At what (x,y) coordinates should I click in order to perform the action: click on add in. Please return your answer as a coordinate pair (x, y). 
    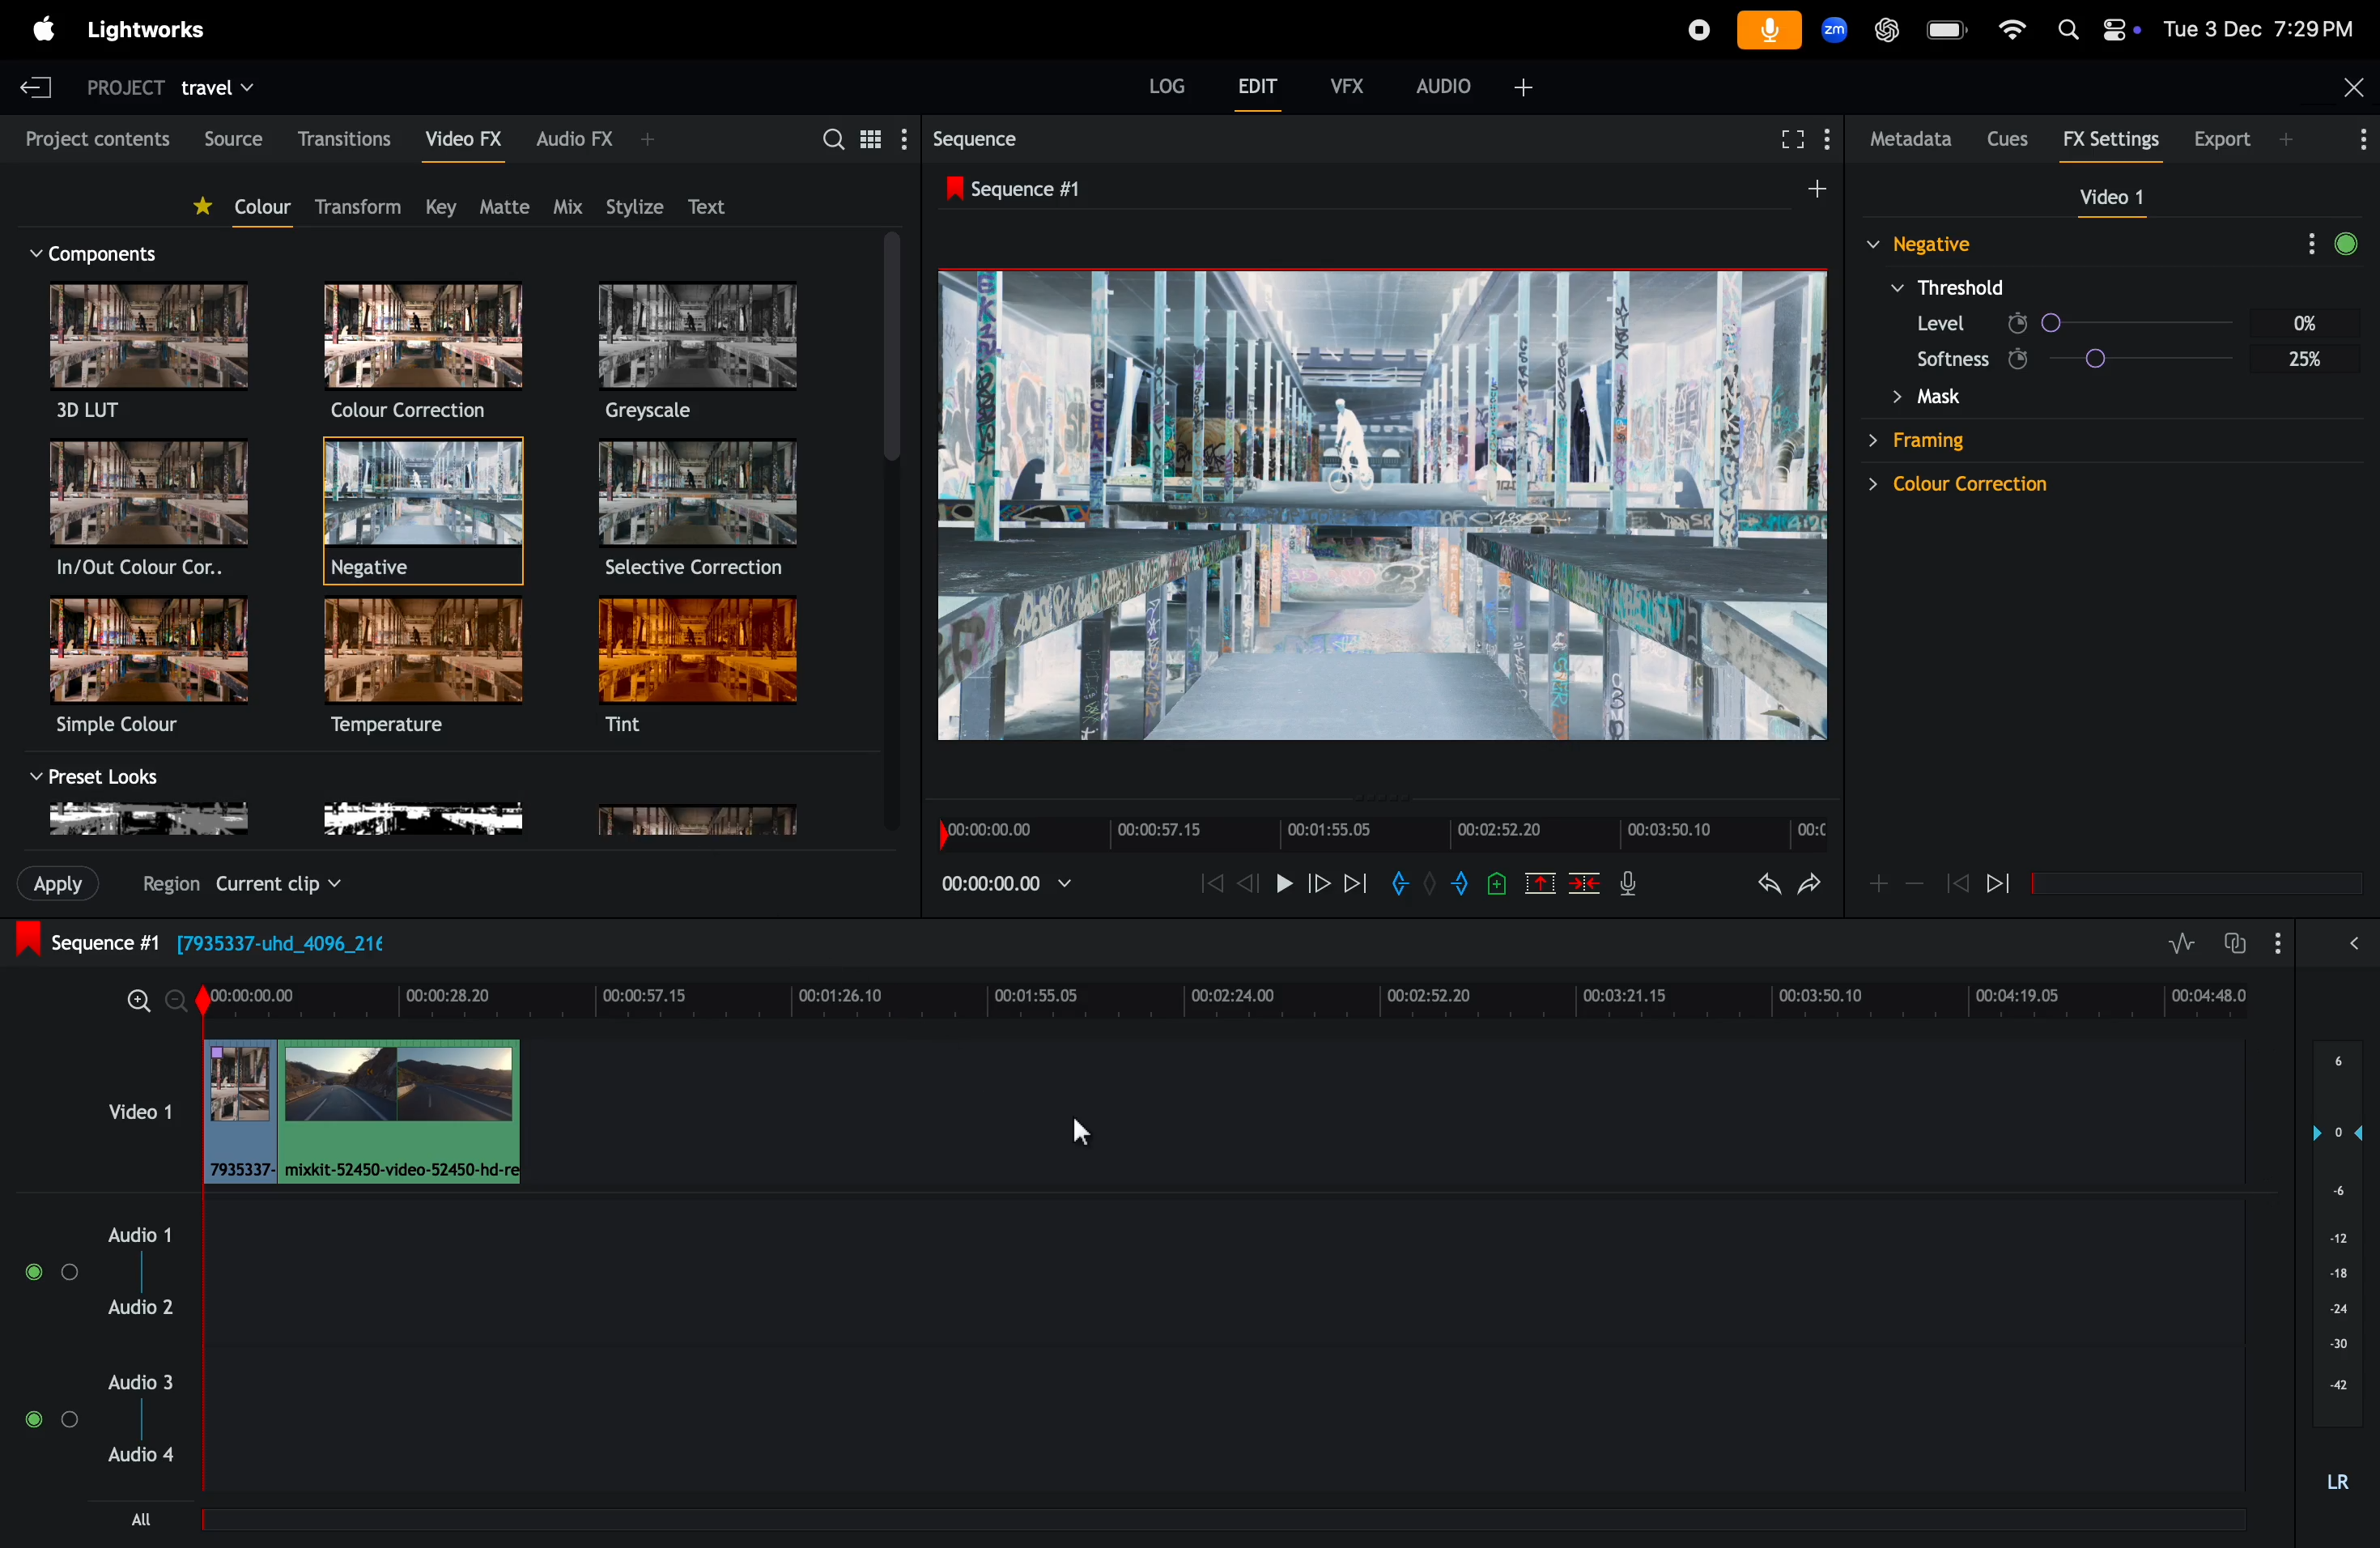
    Looking at the image, I should click on (1399, 885).